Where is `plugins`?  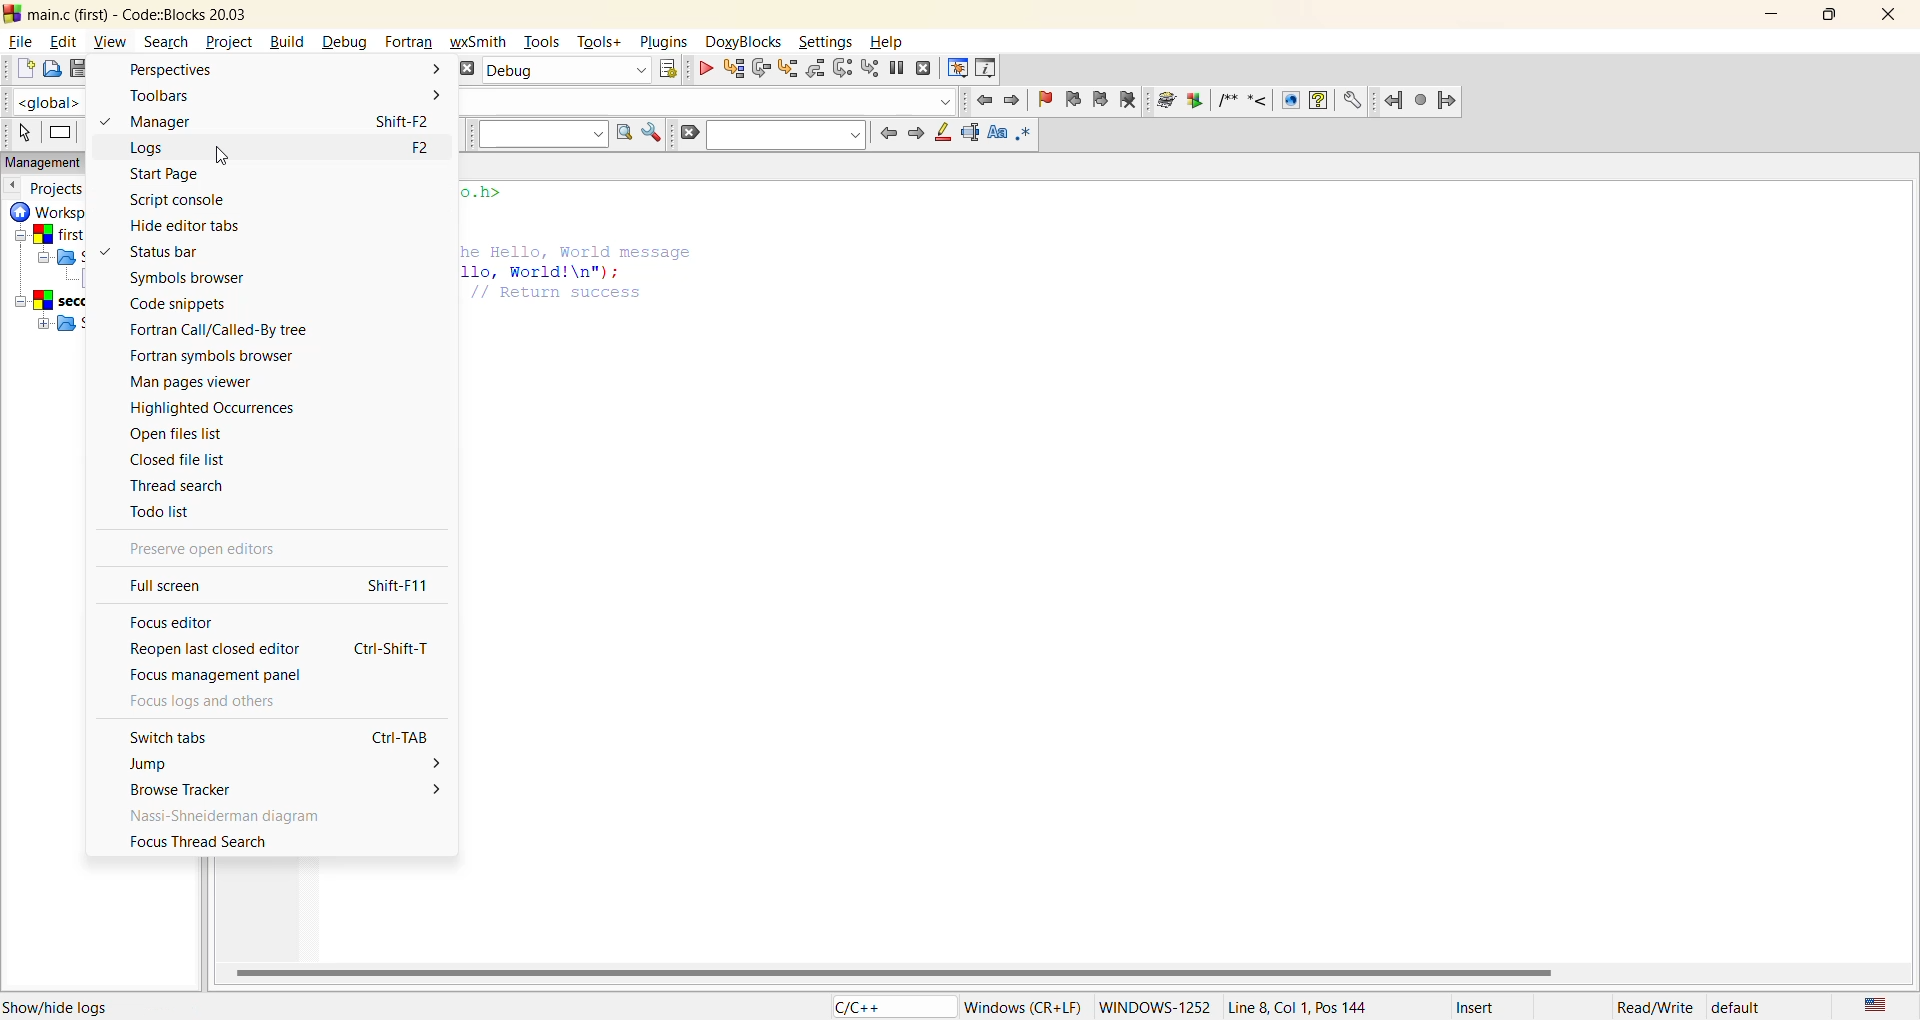 plugins is located at coordinates (664, 43).